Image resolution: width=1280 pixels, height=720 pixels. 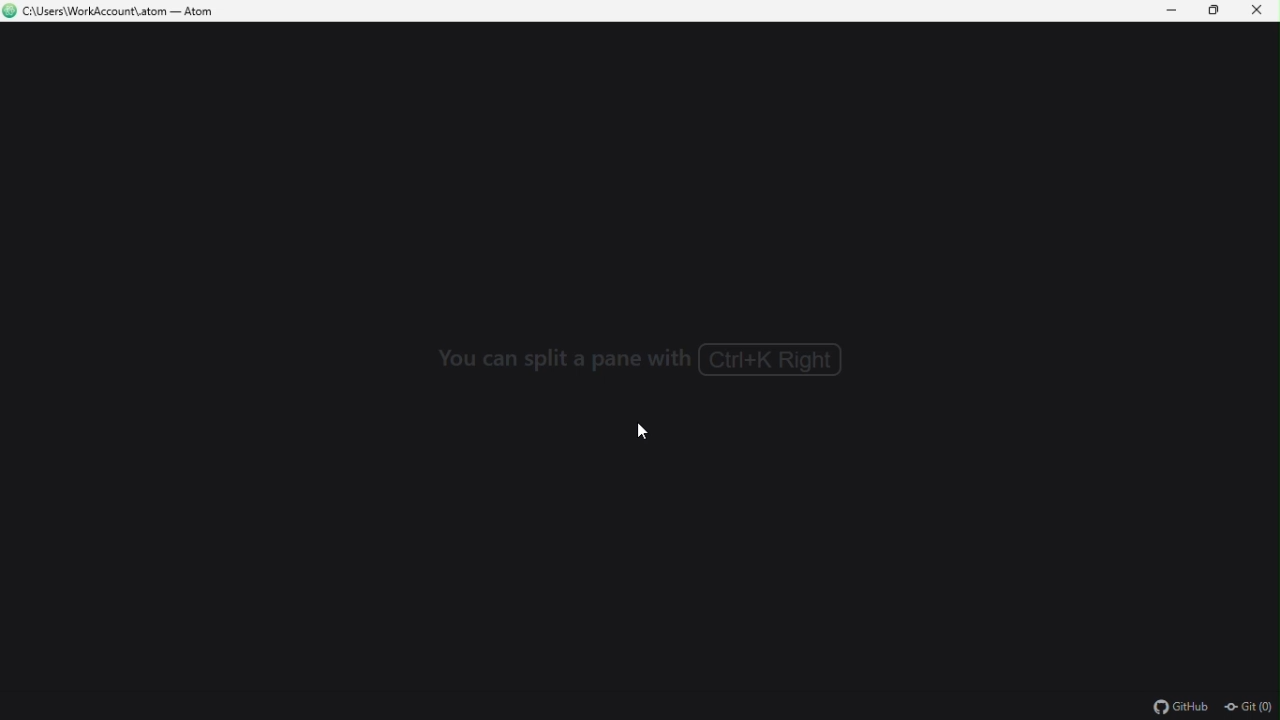 What do you see at coordinates (1180, 707) in the screenshot?
I see `github` at bounding box center [1180, 707].